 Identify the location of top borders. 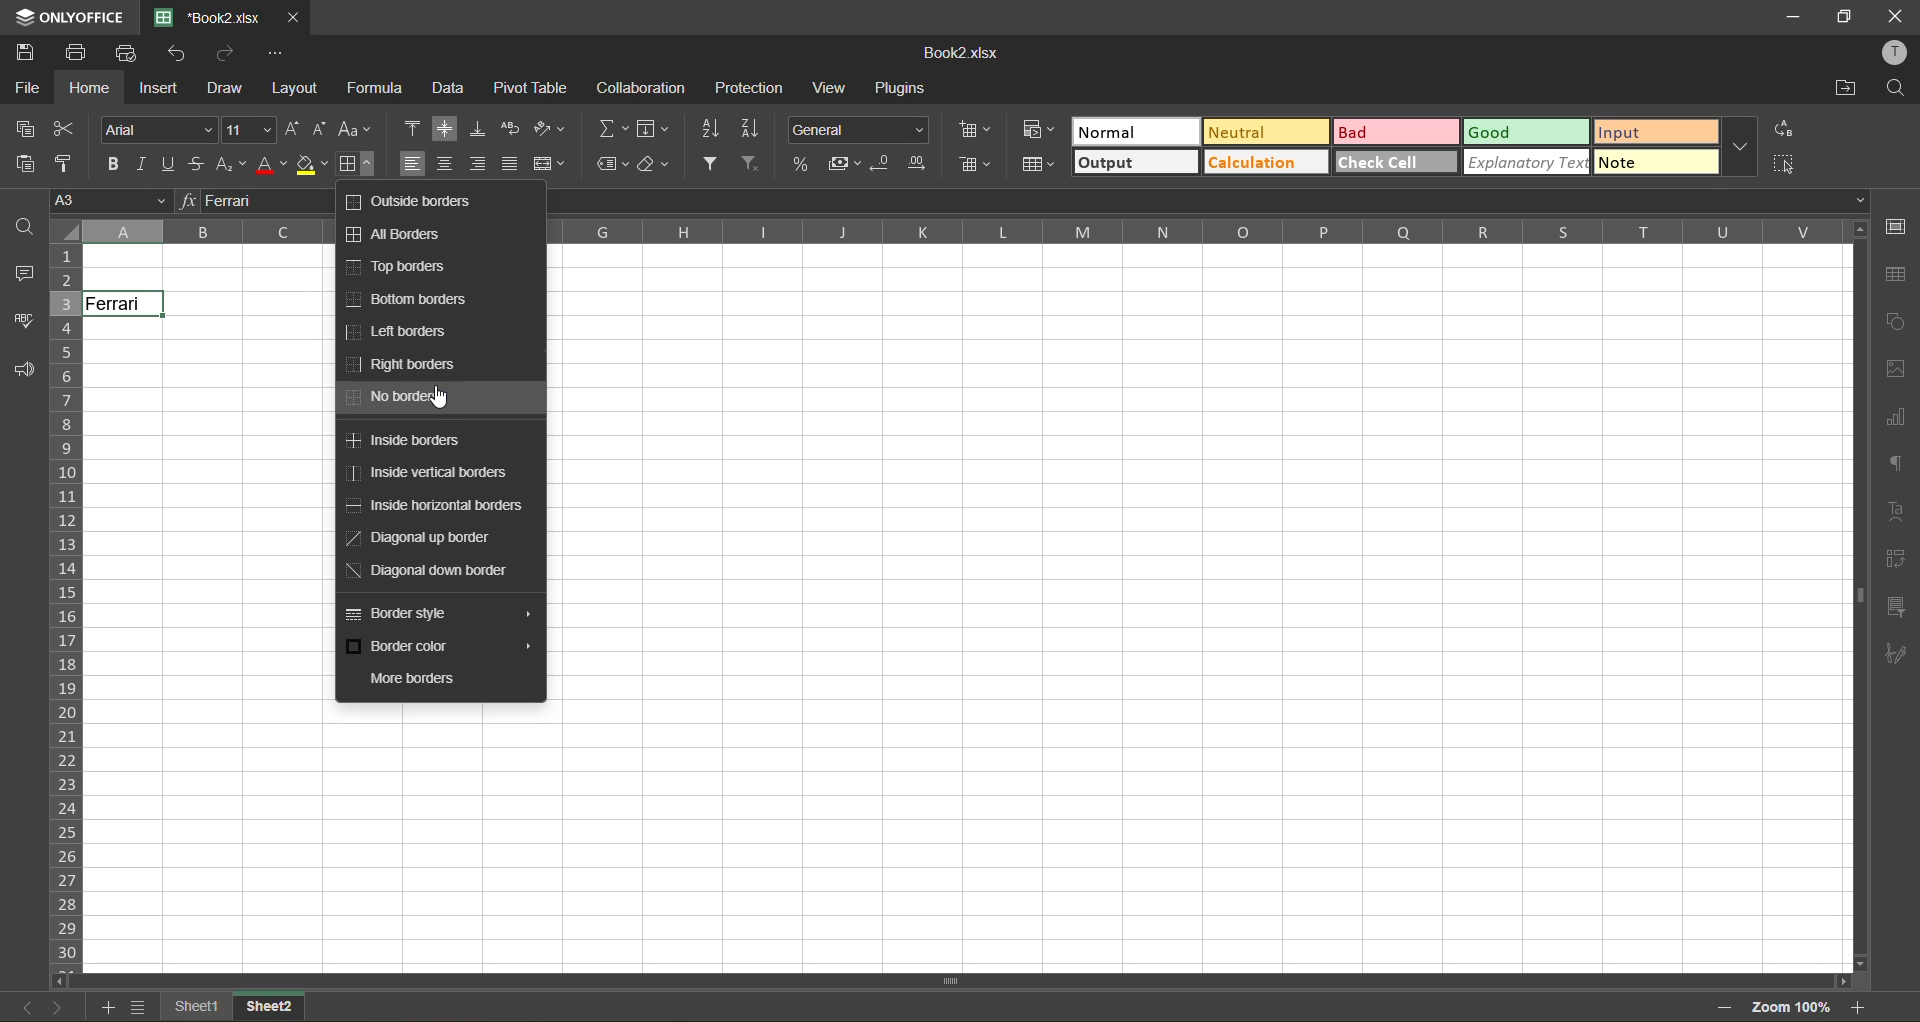
(399, 269).